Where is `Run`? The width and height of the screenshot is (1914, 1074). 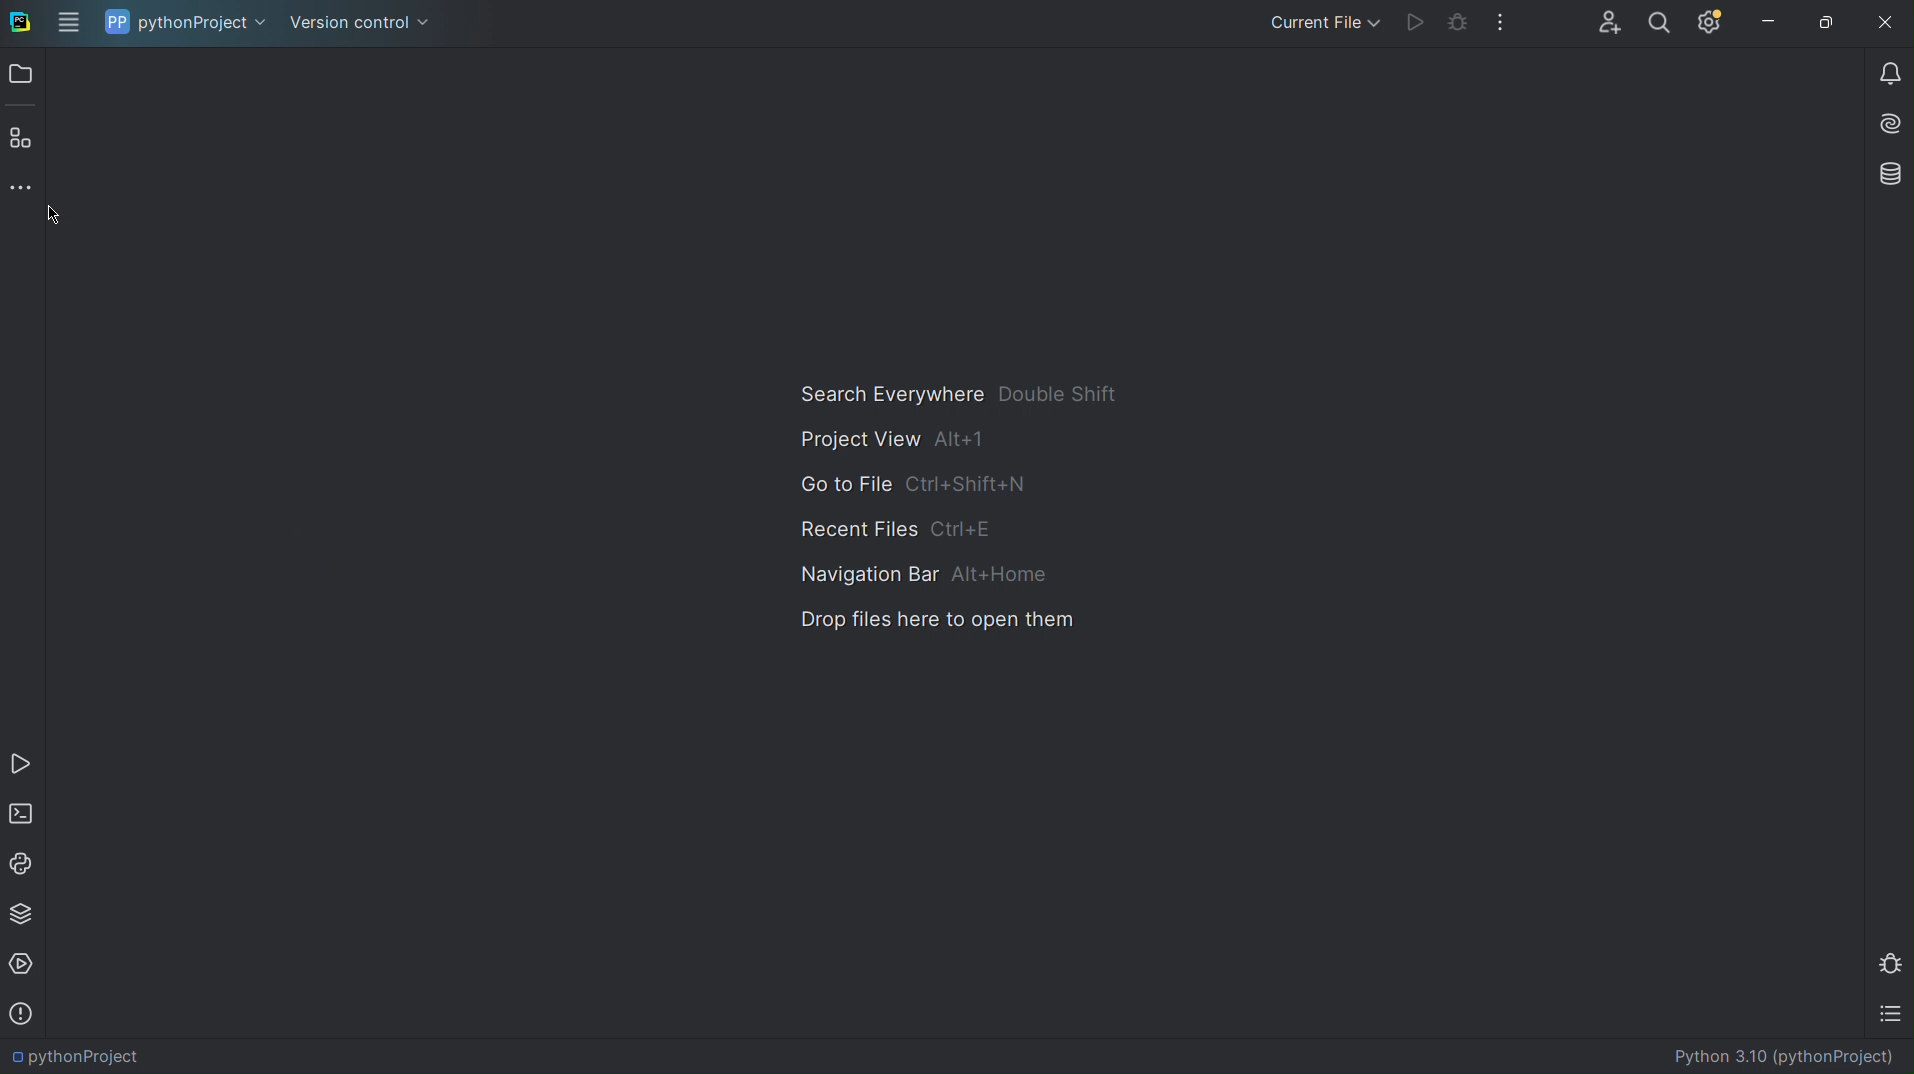
Run is located at coordinates (23, 762).